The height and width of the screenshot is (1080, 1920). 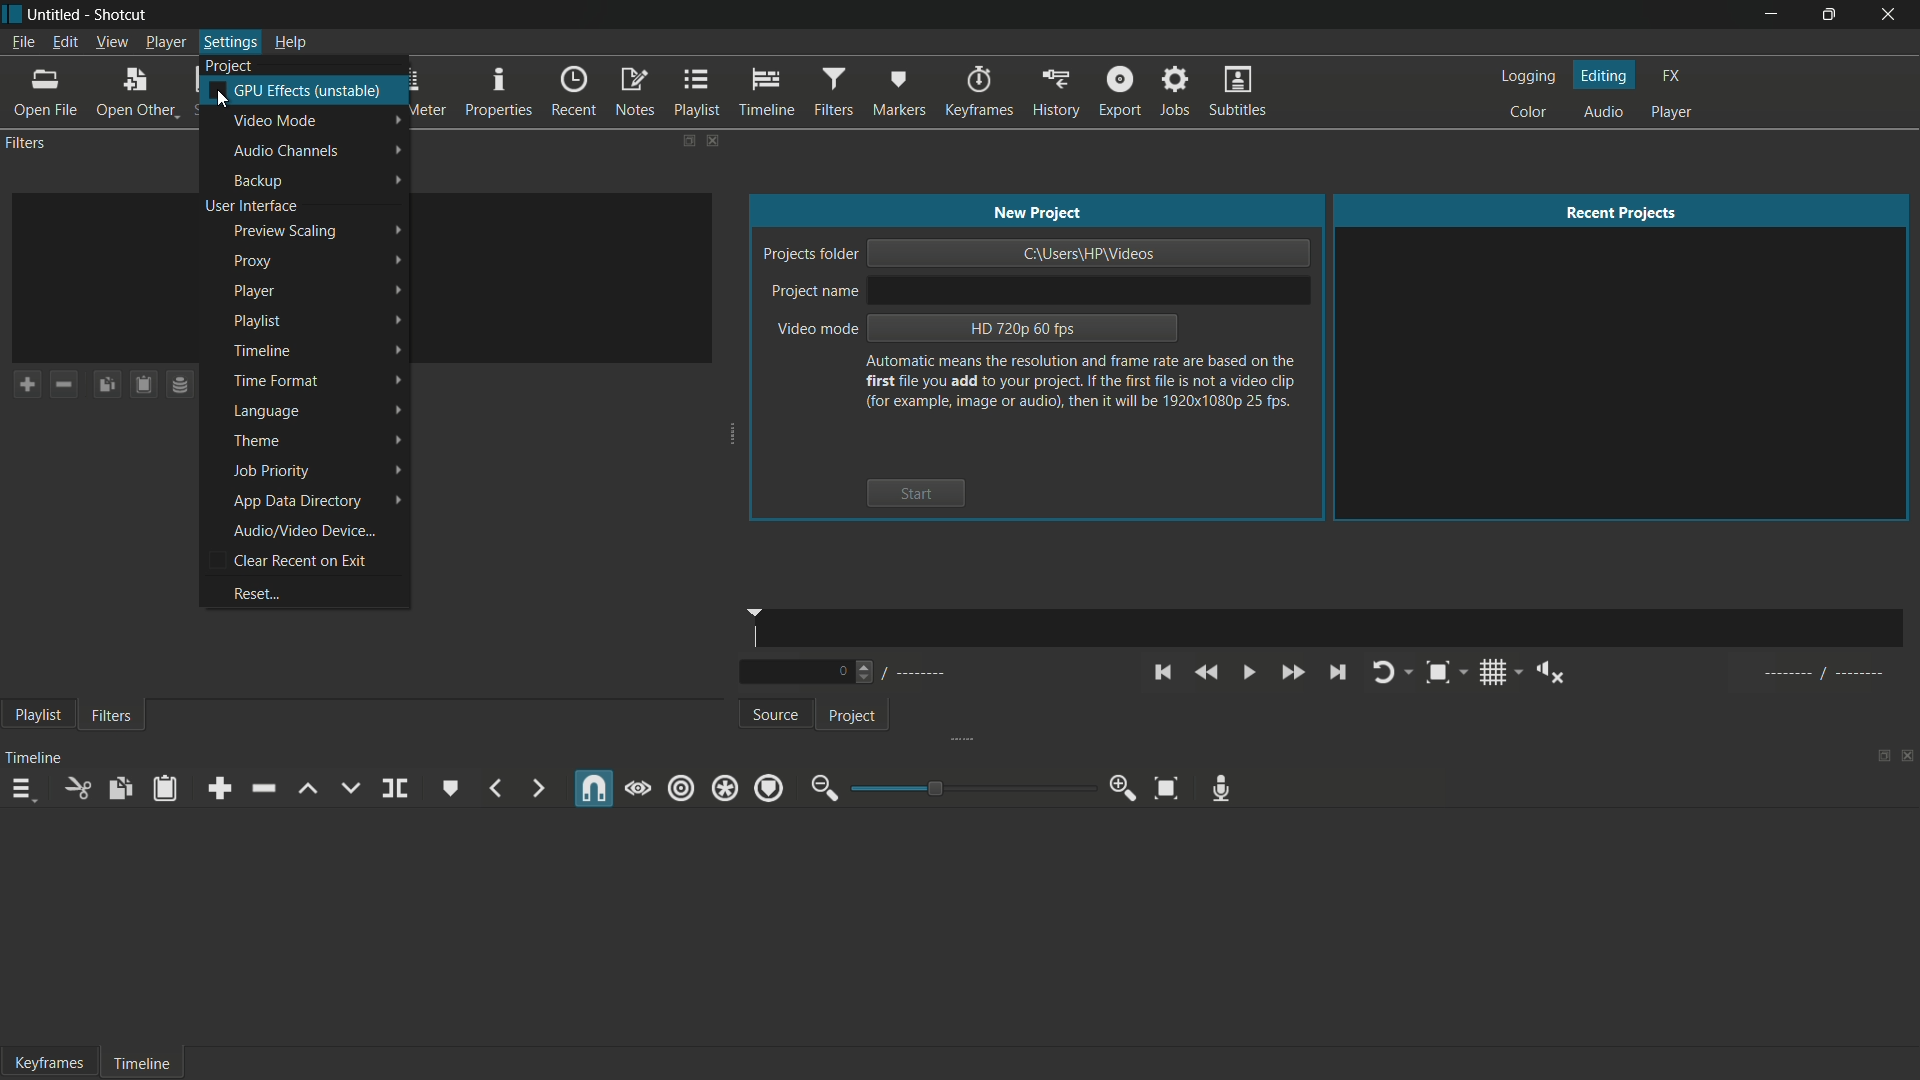 I want to click on backup, so click(x=261, y=181).